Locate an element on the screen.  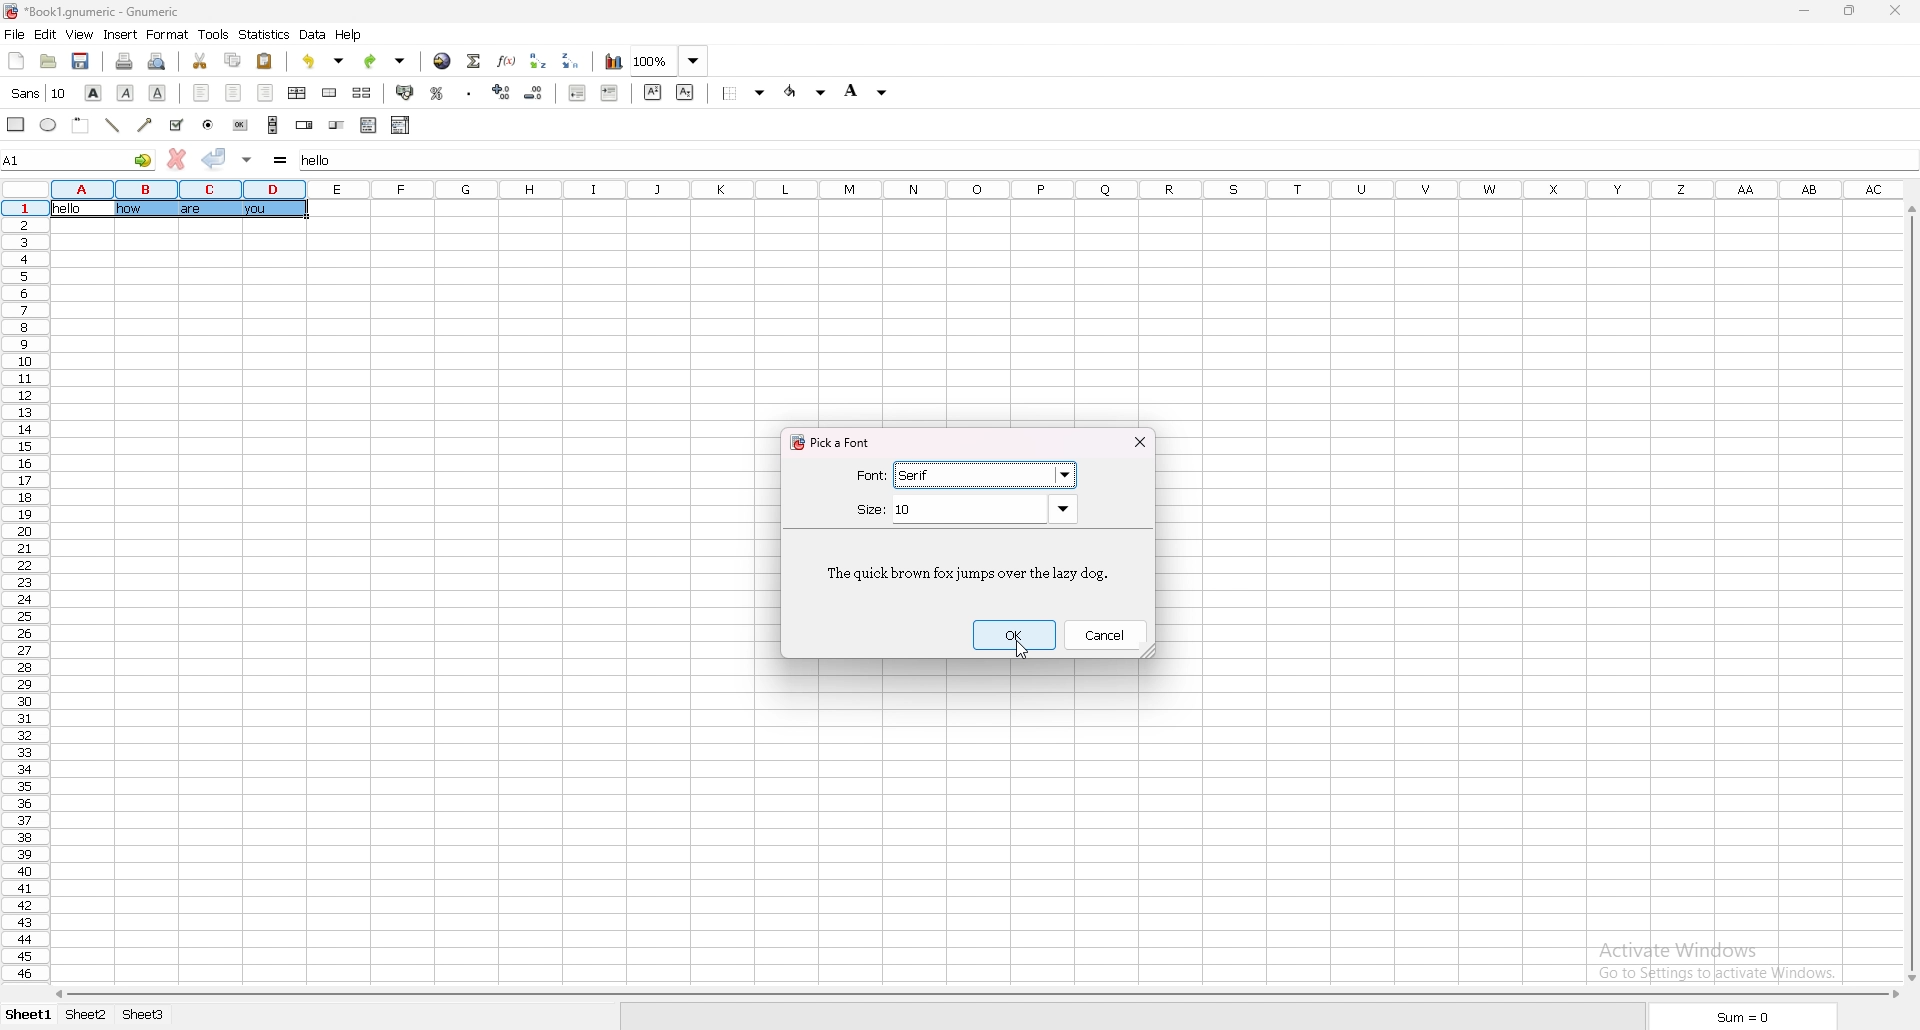
border is located at coordinates (744, 93).